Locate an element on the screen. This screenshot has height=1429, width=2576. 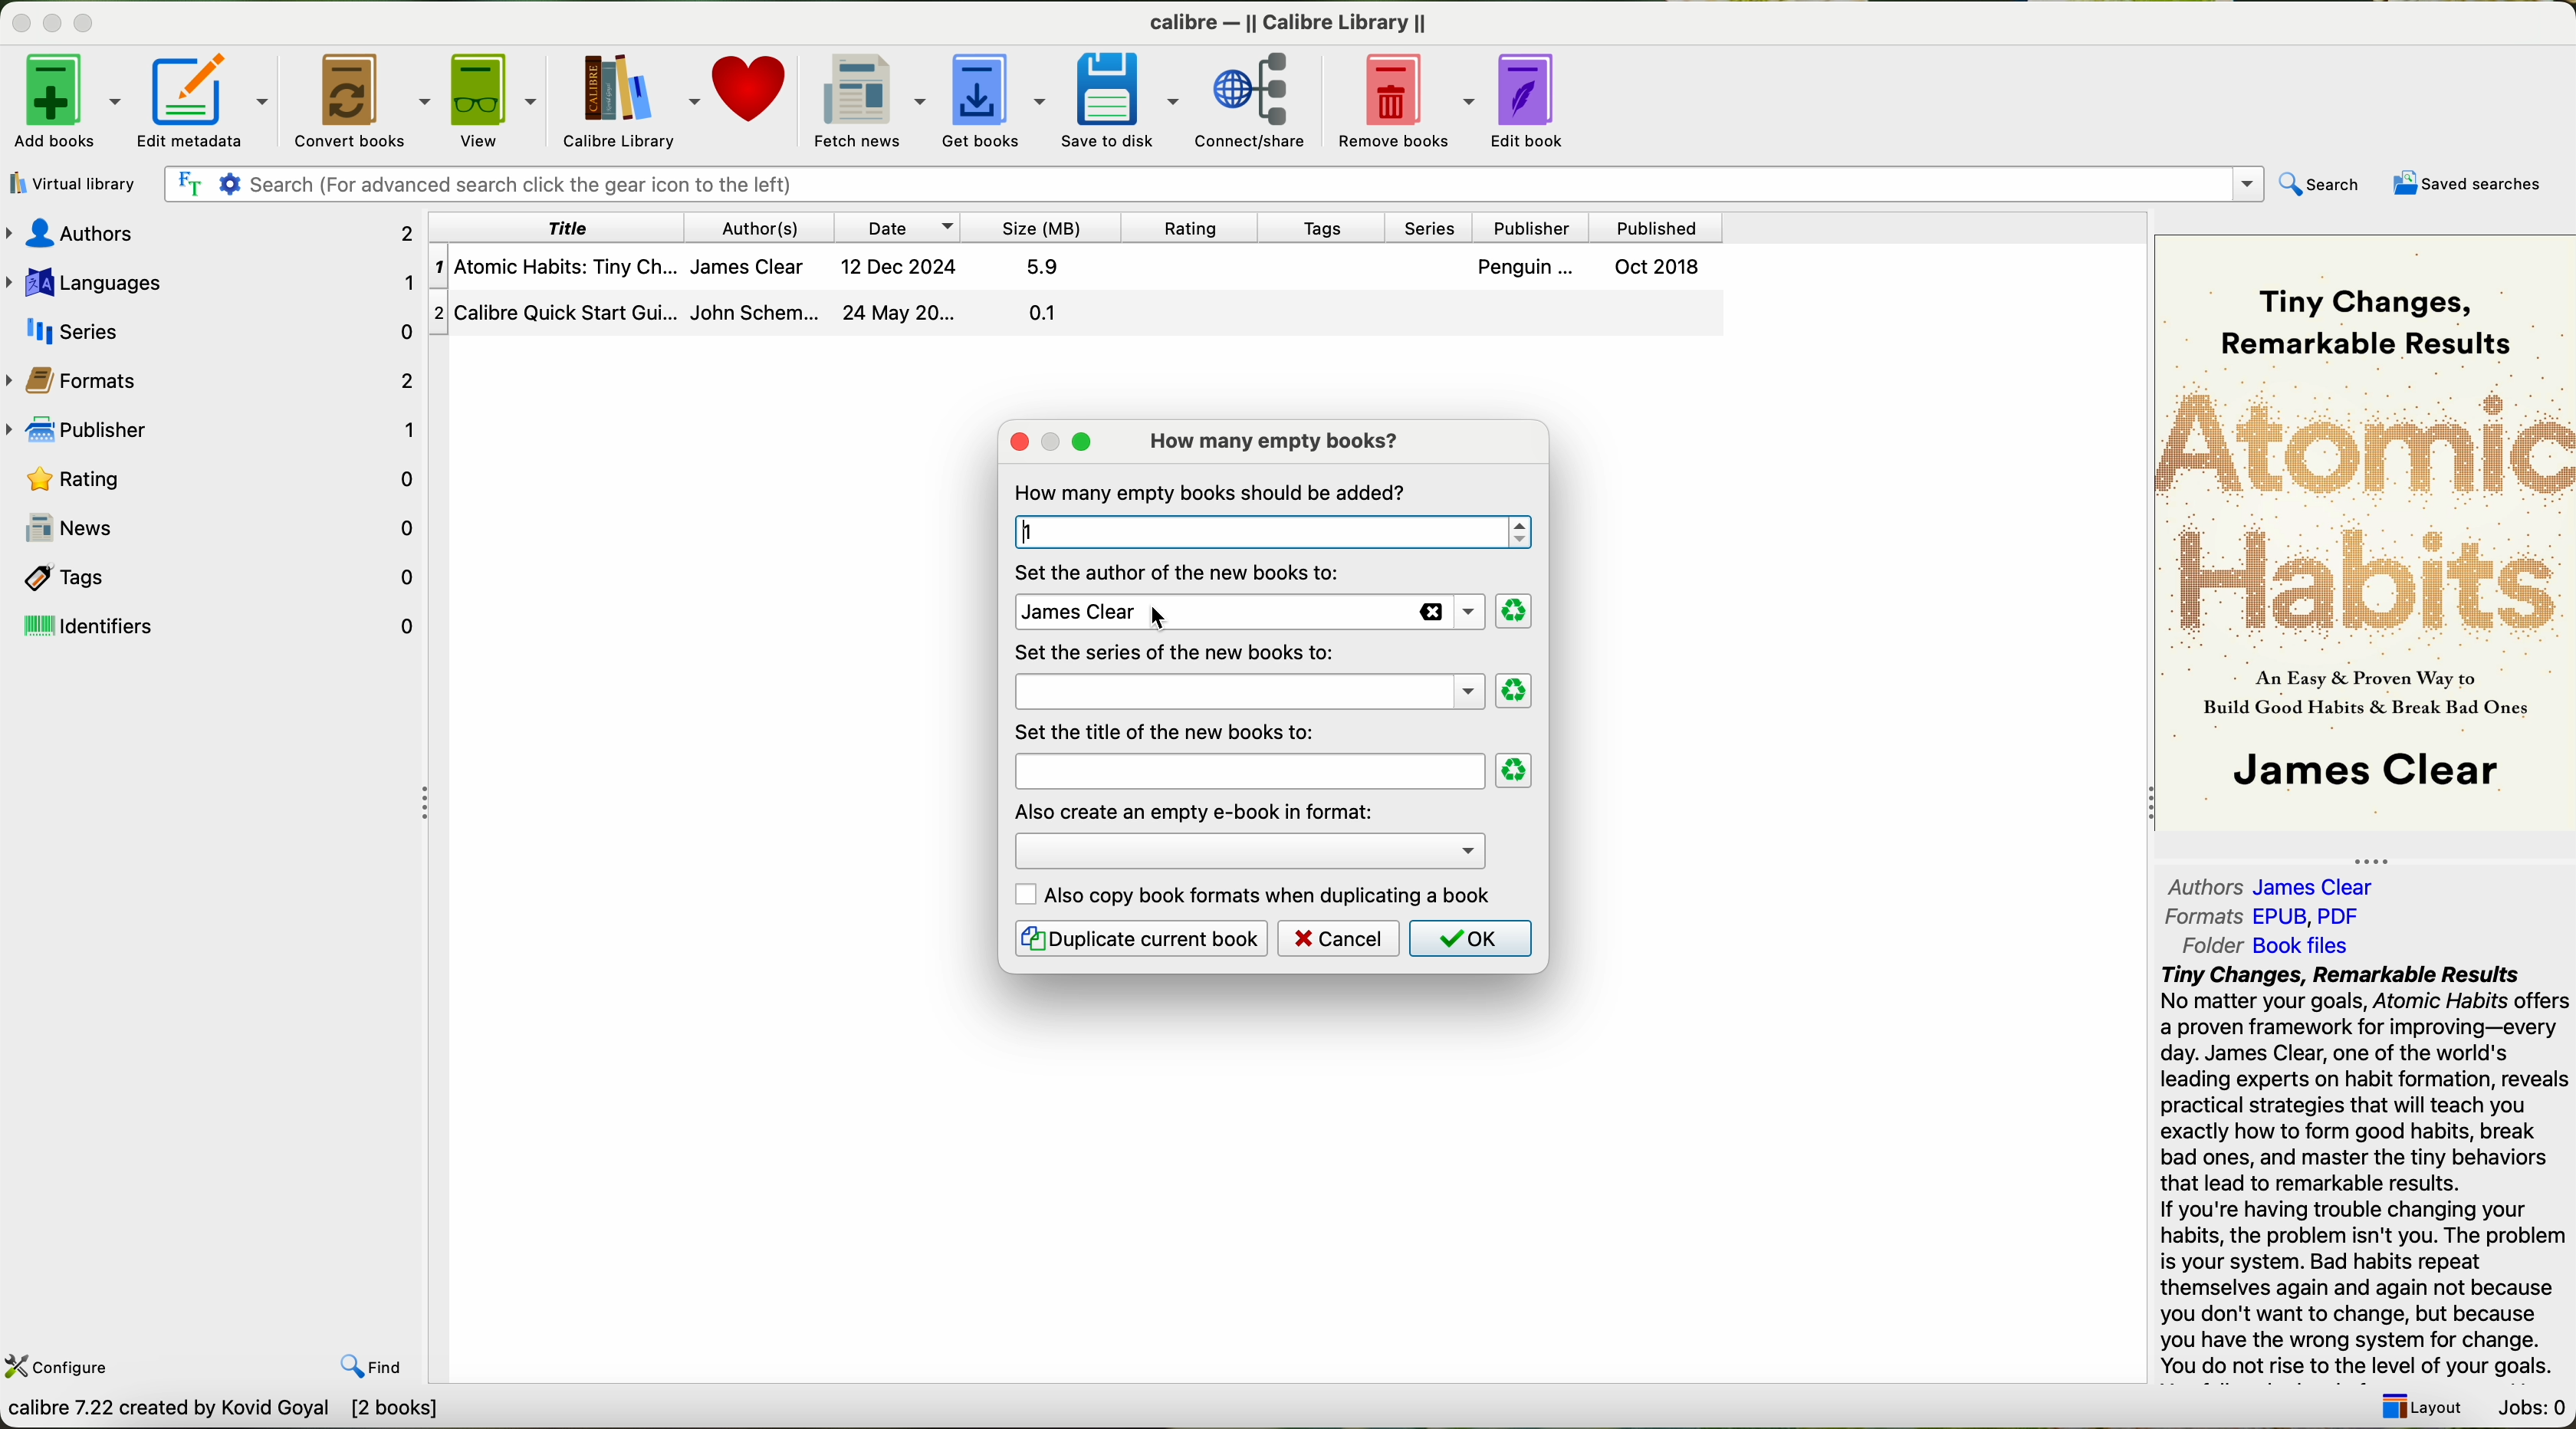
title is located at coordinates (1246, 771).